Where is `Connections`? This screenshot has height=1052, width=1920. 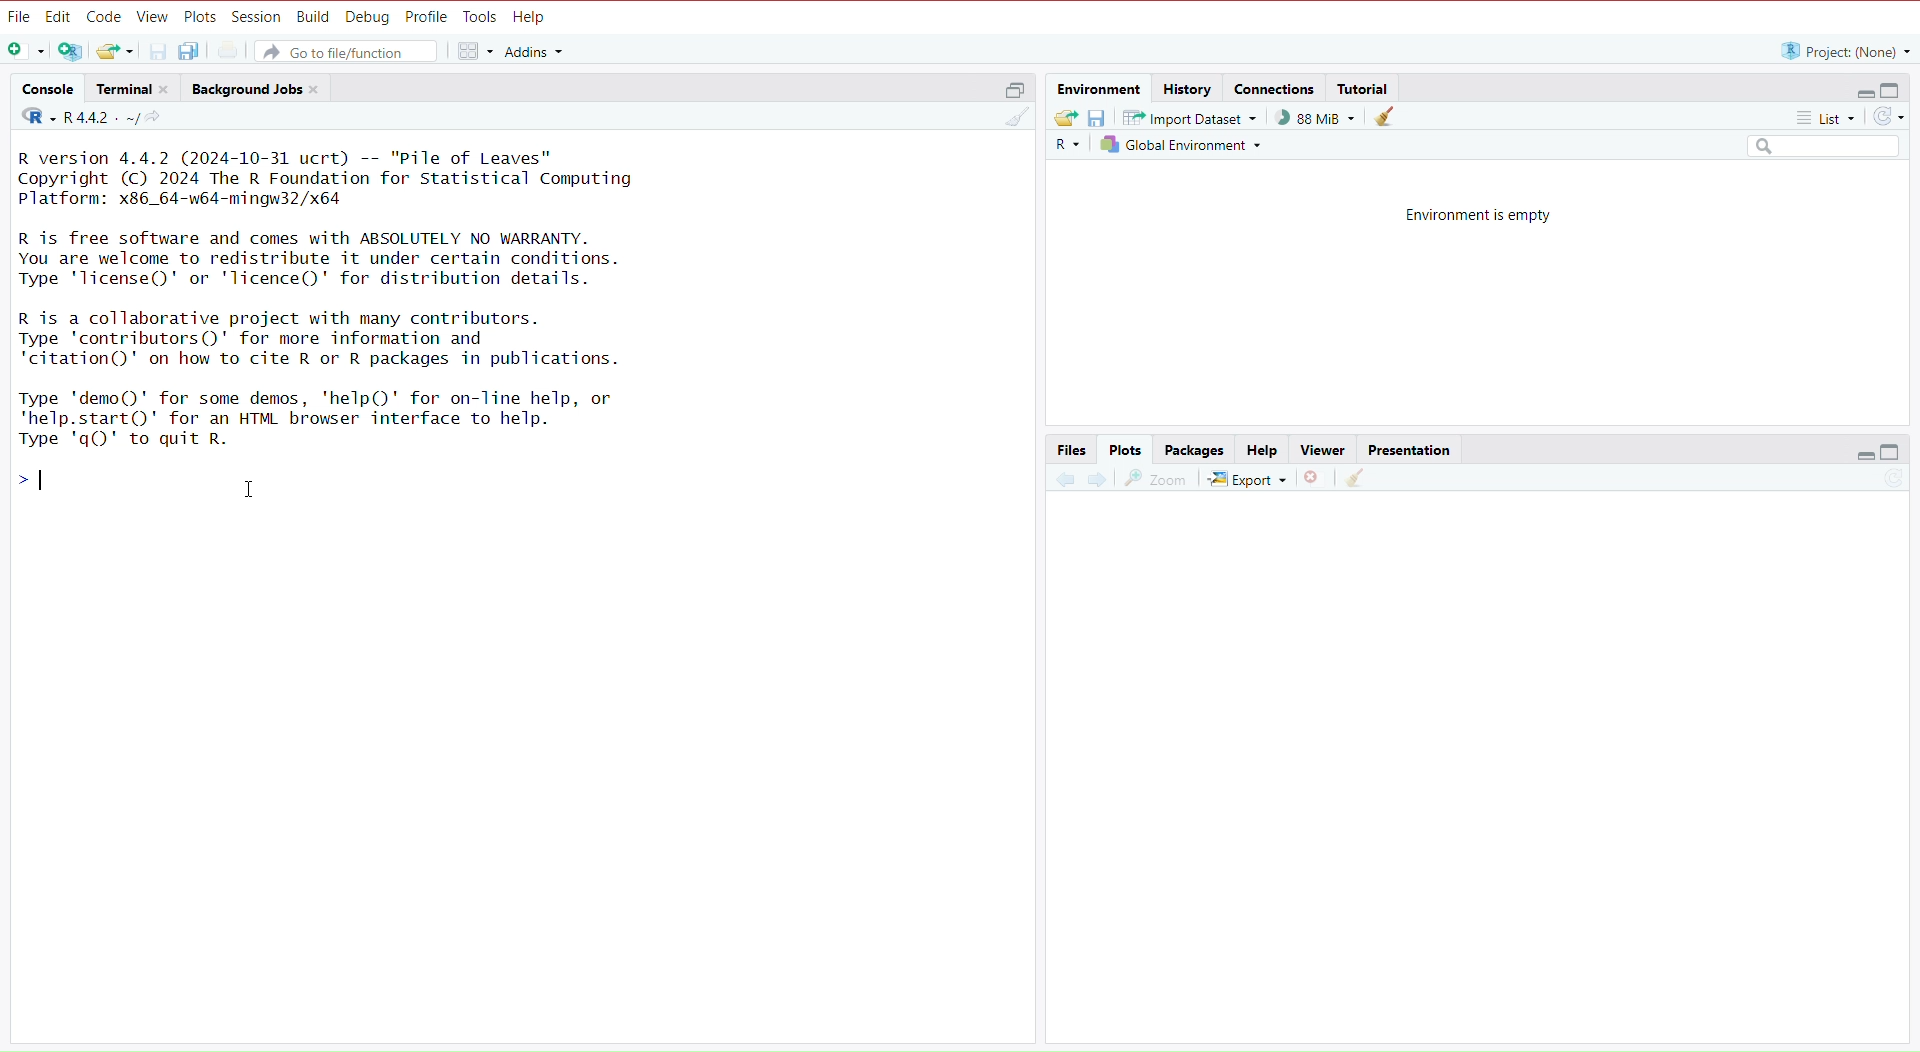
Connections is located at coordinates (1274, 86).